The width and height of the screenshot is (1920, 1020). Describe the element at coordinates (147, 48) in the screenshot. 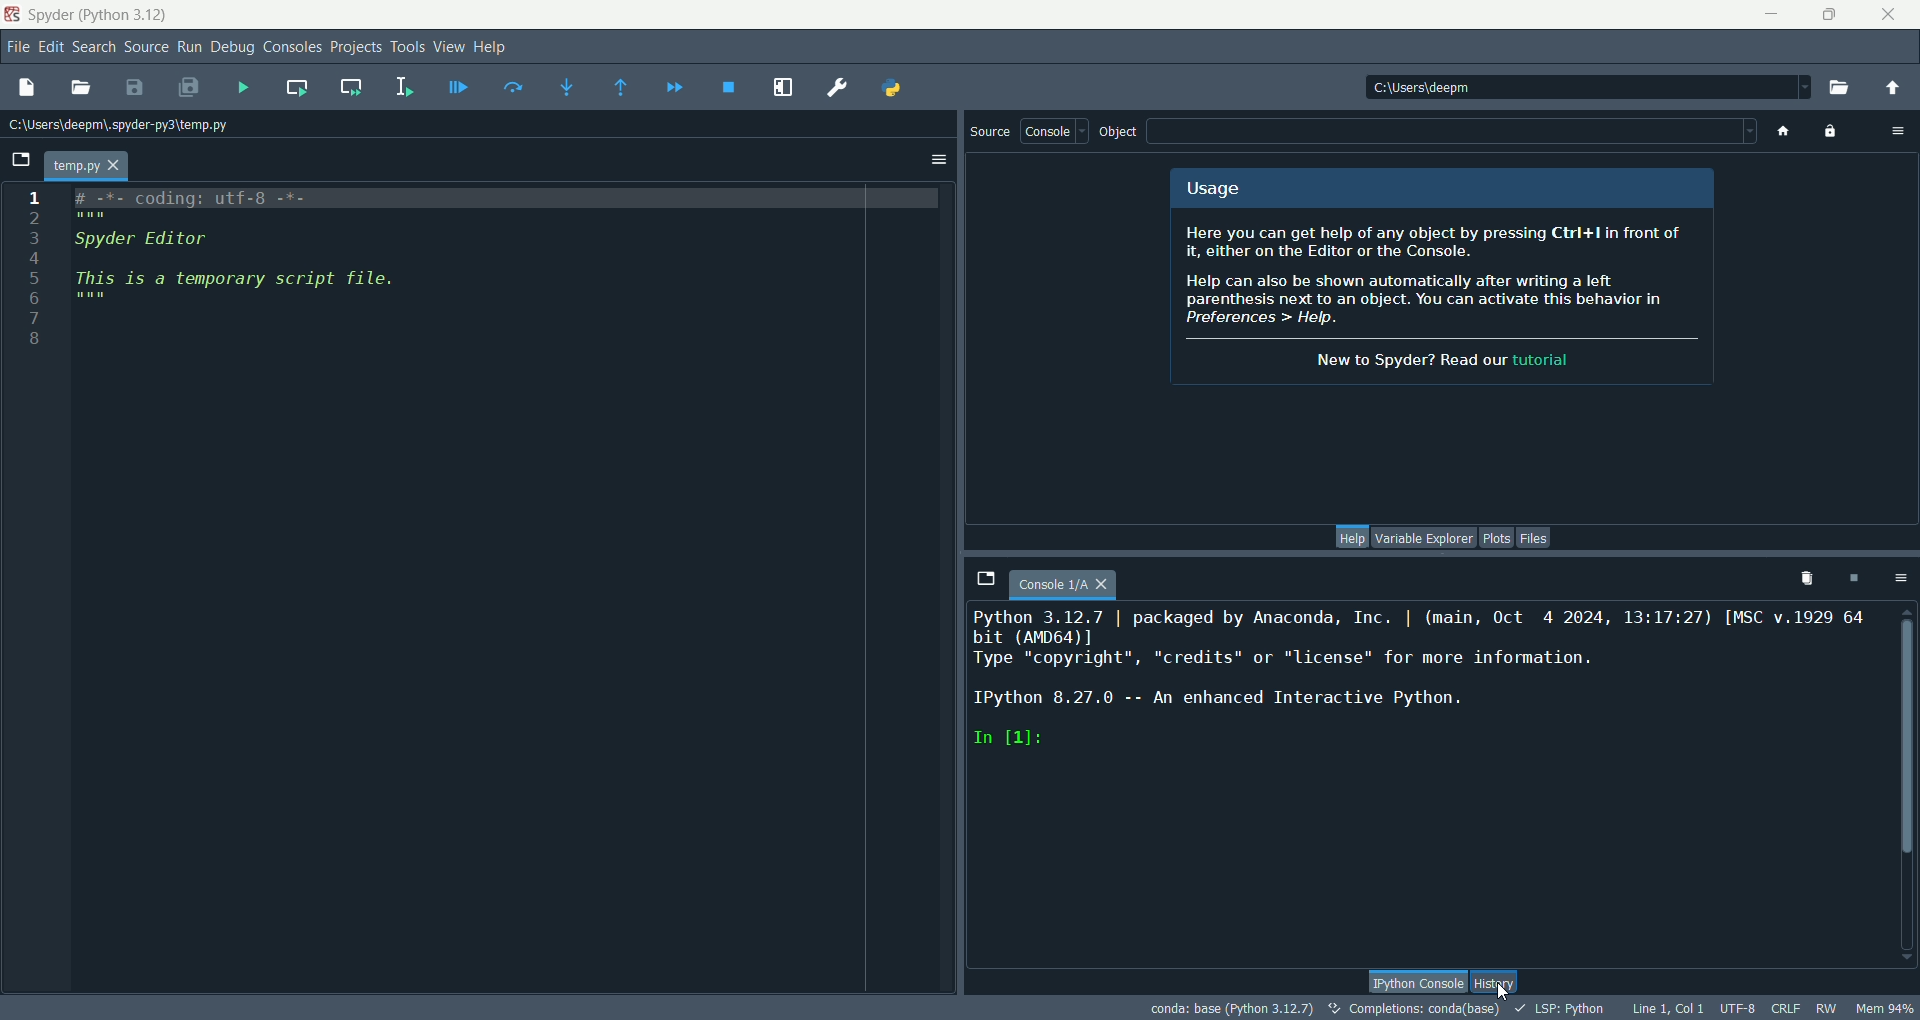

I see `source` at that location.